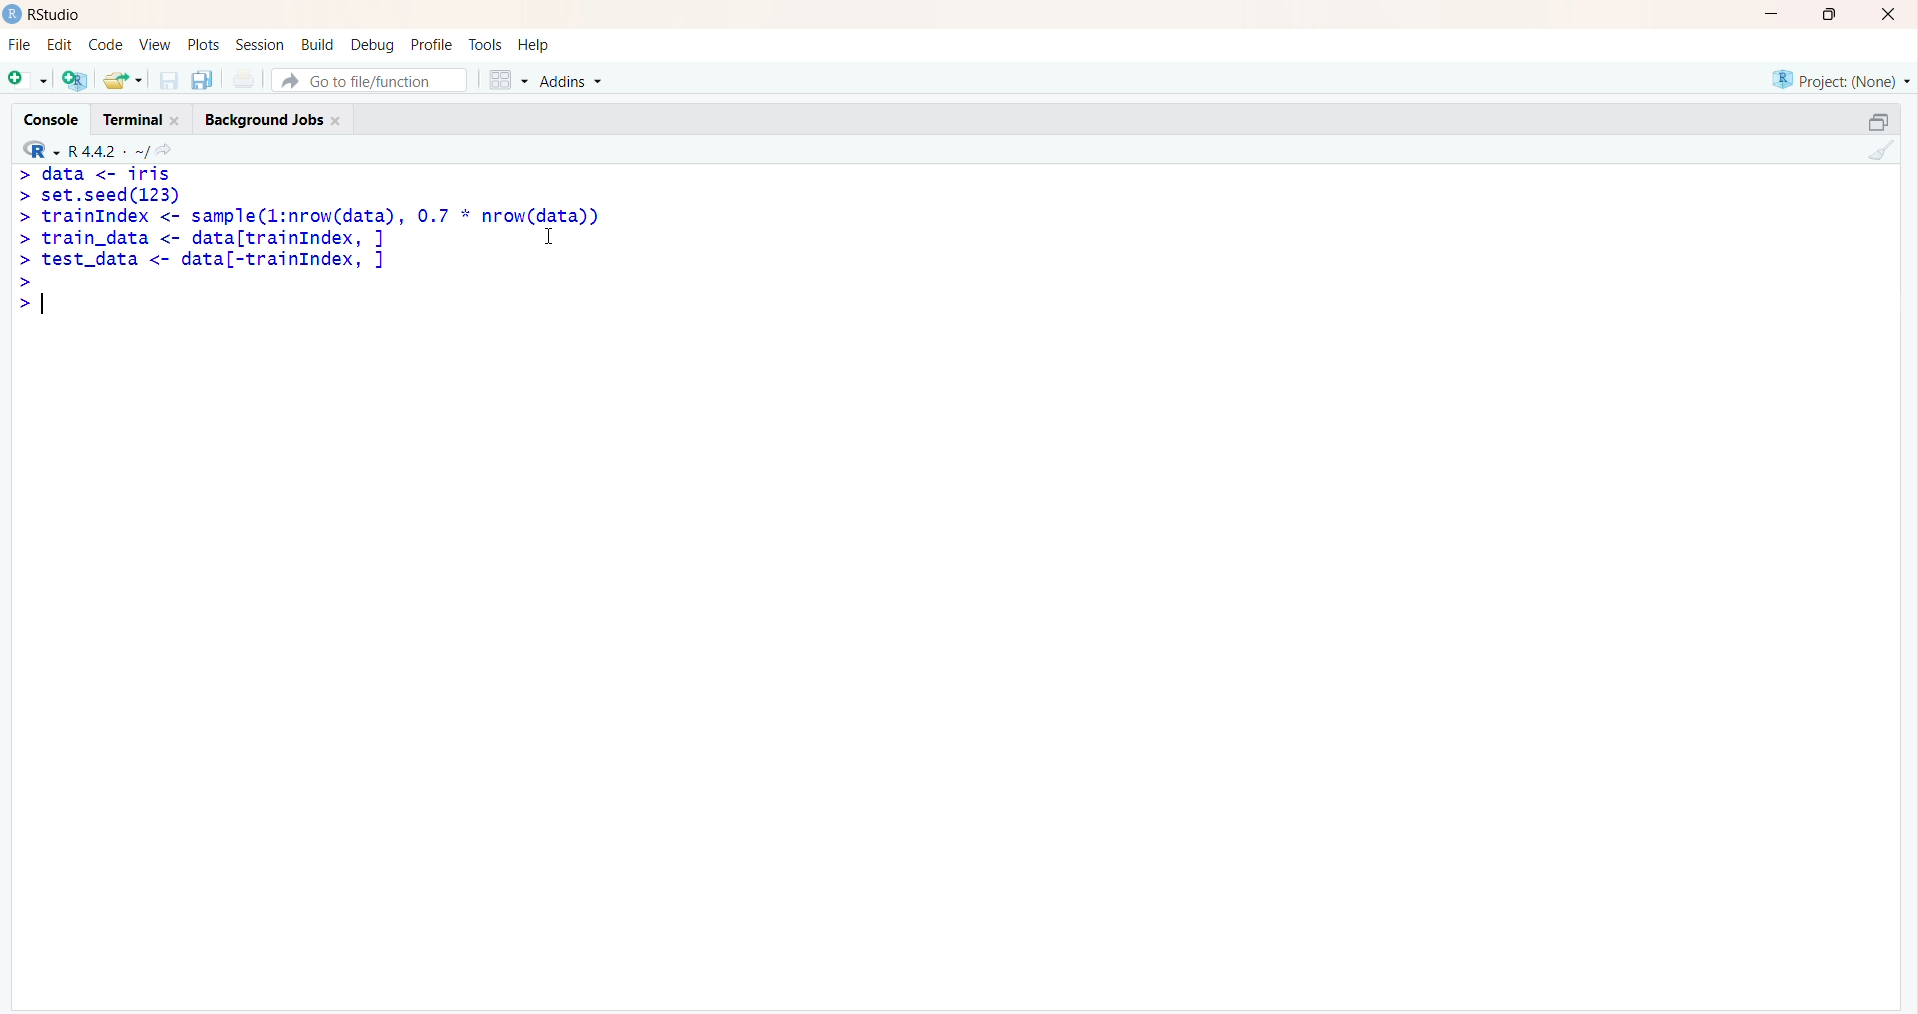 The width and height of the screenshot is (1918, 1014). What do you see at coordinates (37, 148) in the screenshot?
I see `RStudio logo` at bounding box center [37, 148].